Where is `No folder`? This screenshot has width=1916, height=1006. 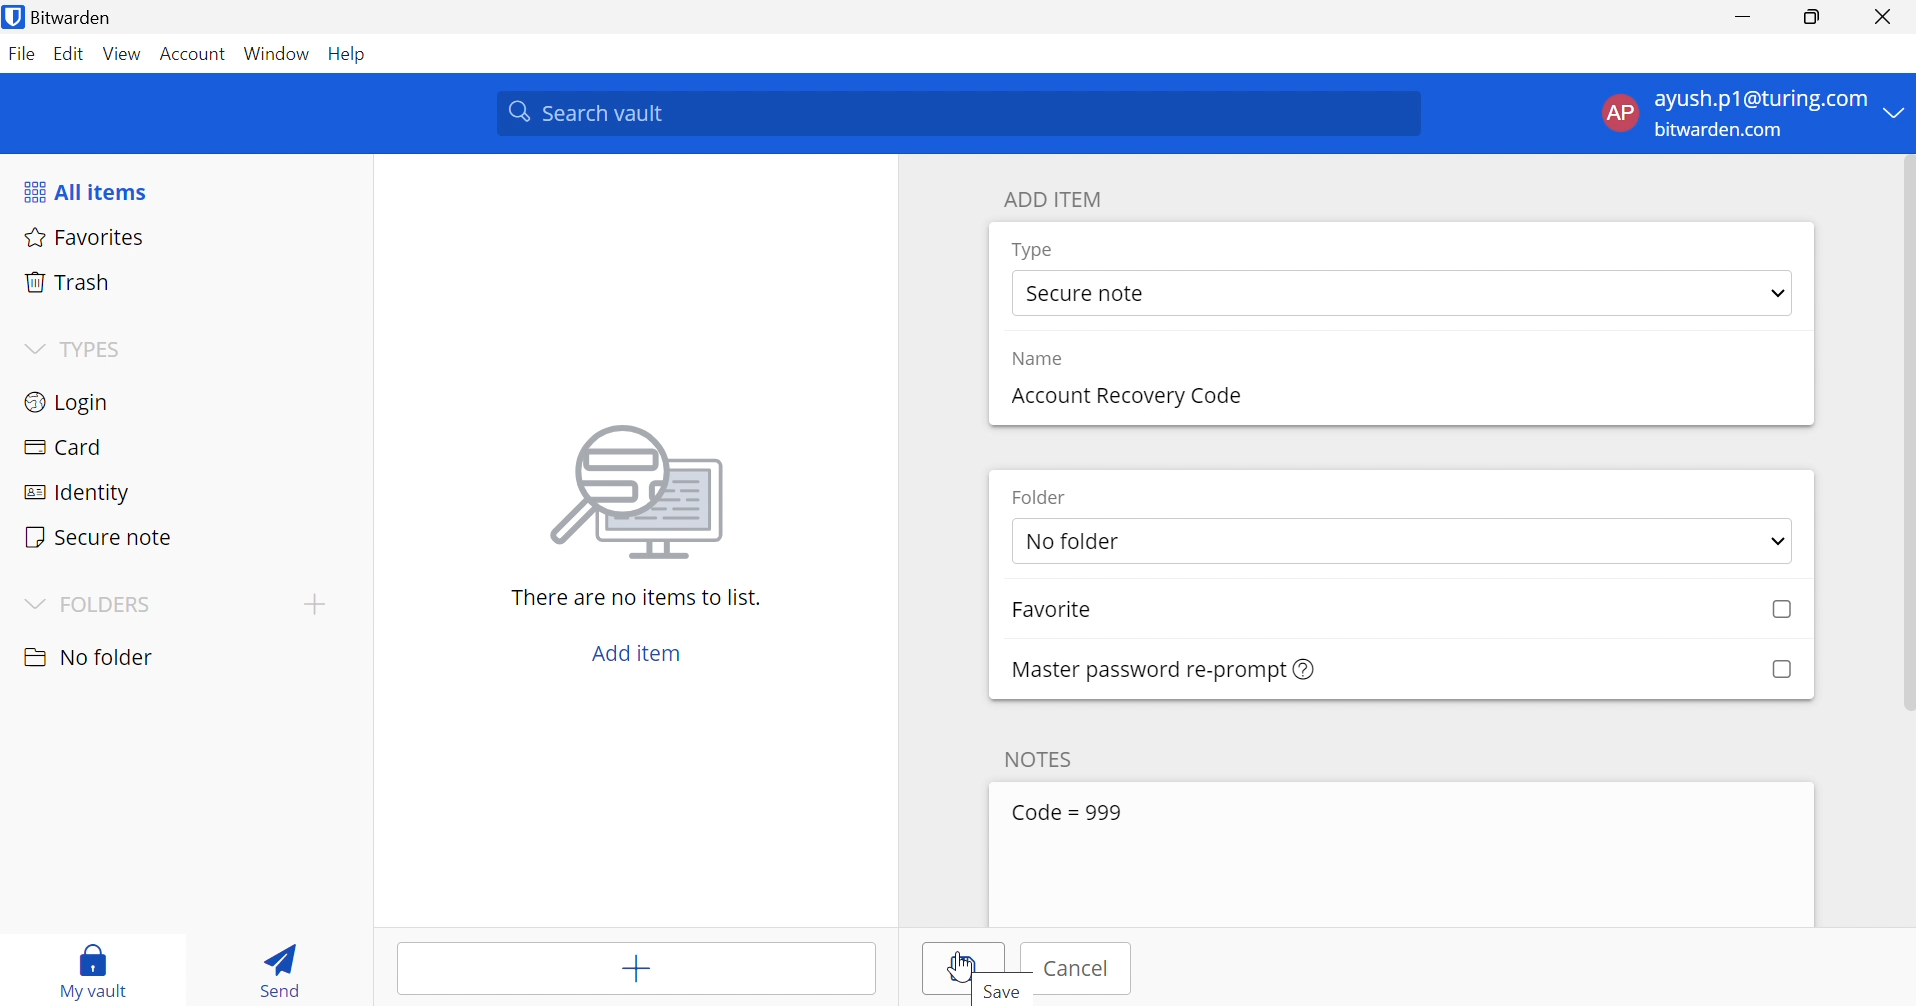
No folder is located at coordinates (92, 657).